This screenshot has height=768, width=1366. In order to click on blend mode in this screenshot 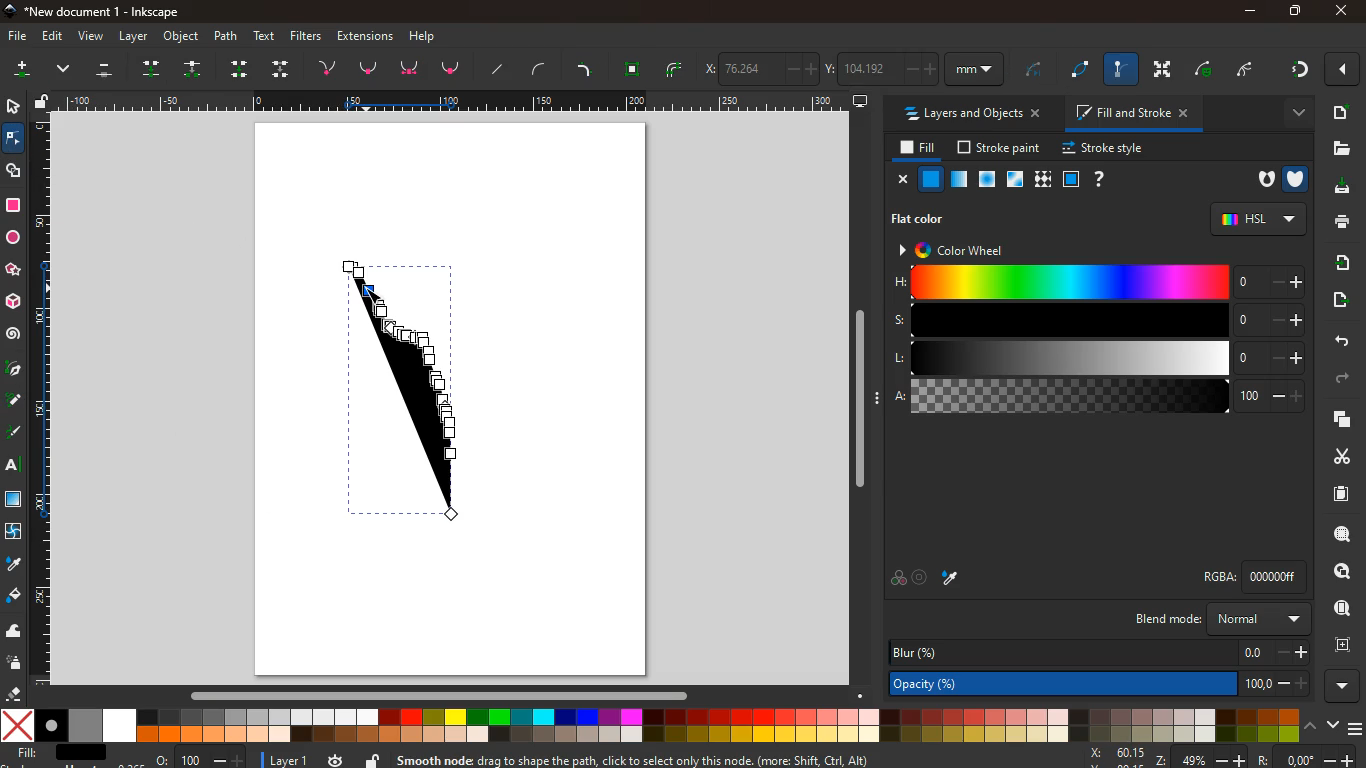, I will do `click(1225, 619)`.